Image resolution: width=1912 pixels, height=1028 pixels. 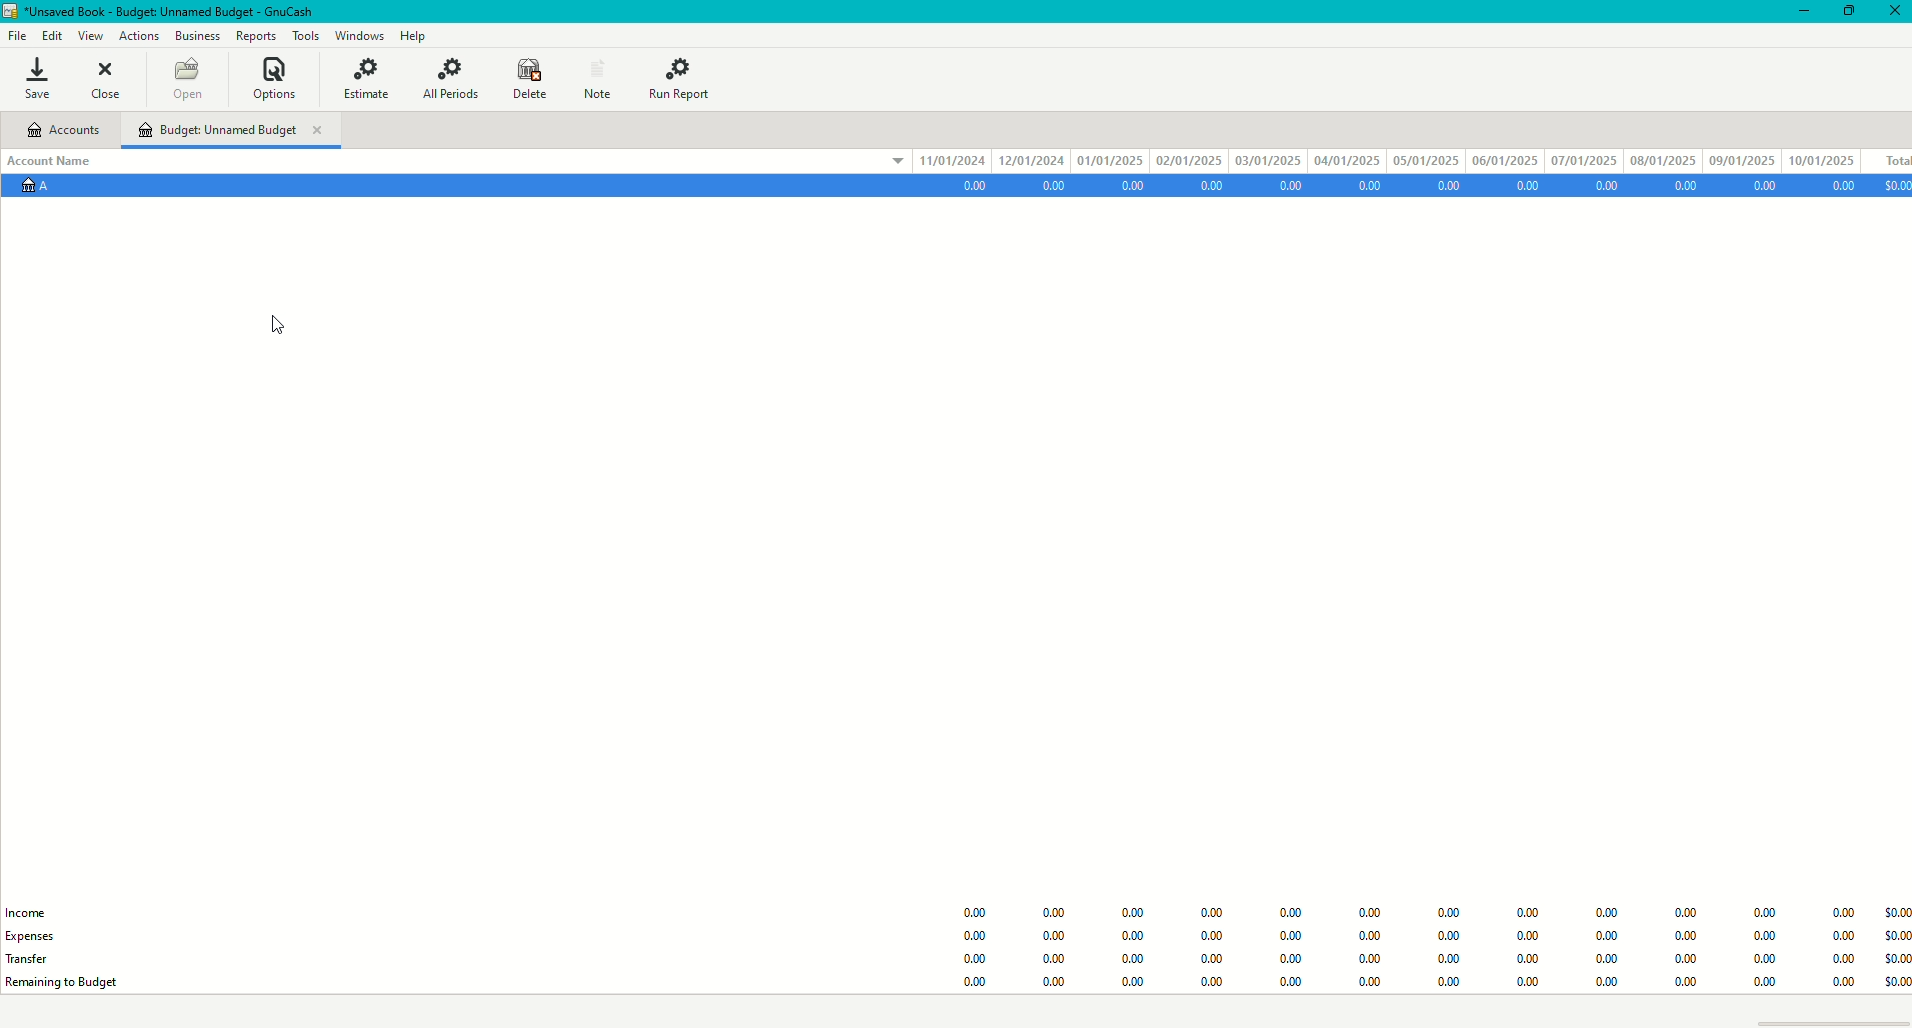 I want to click on Save, so click(x=44, y=76).